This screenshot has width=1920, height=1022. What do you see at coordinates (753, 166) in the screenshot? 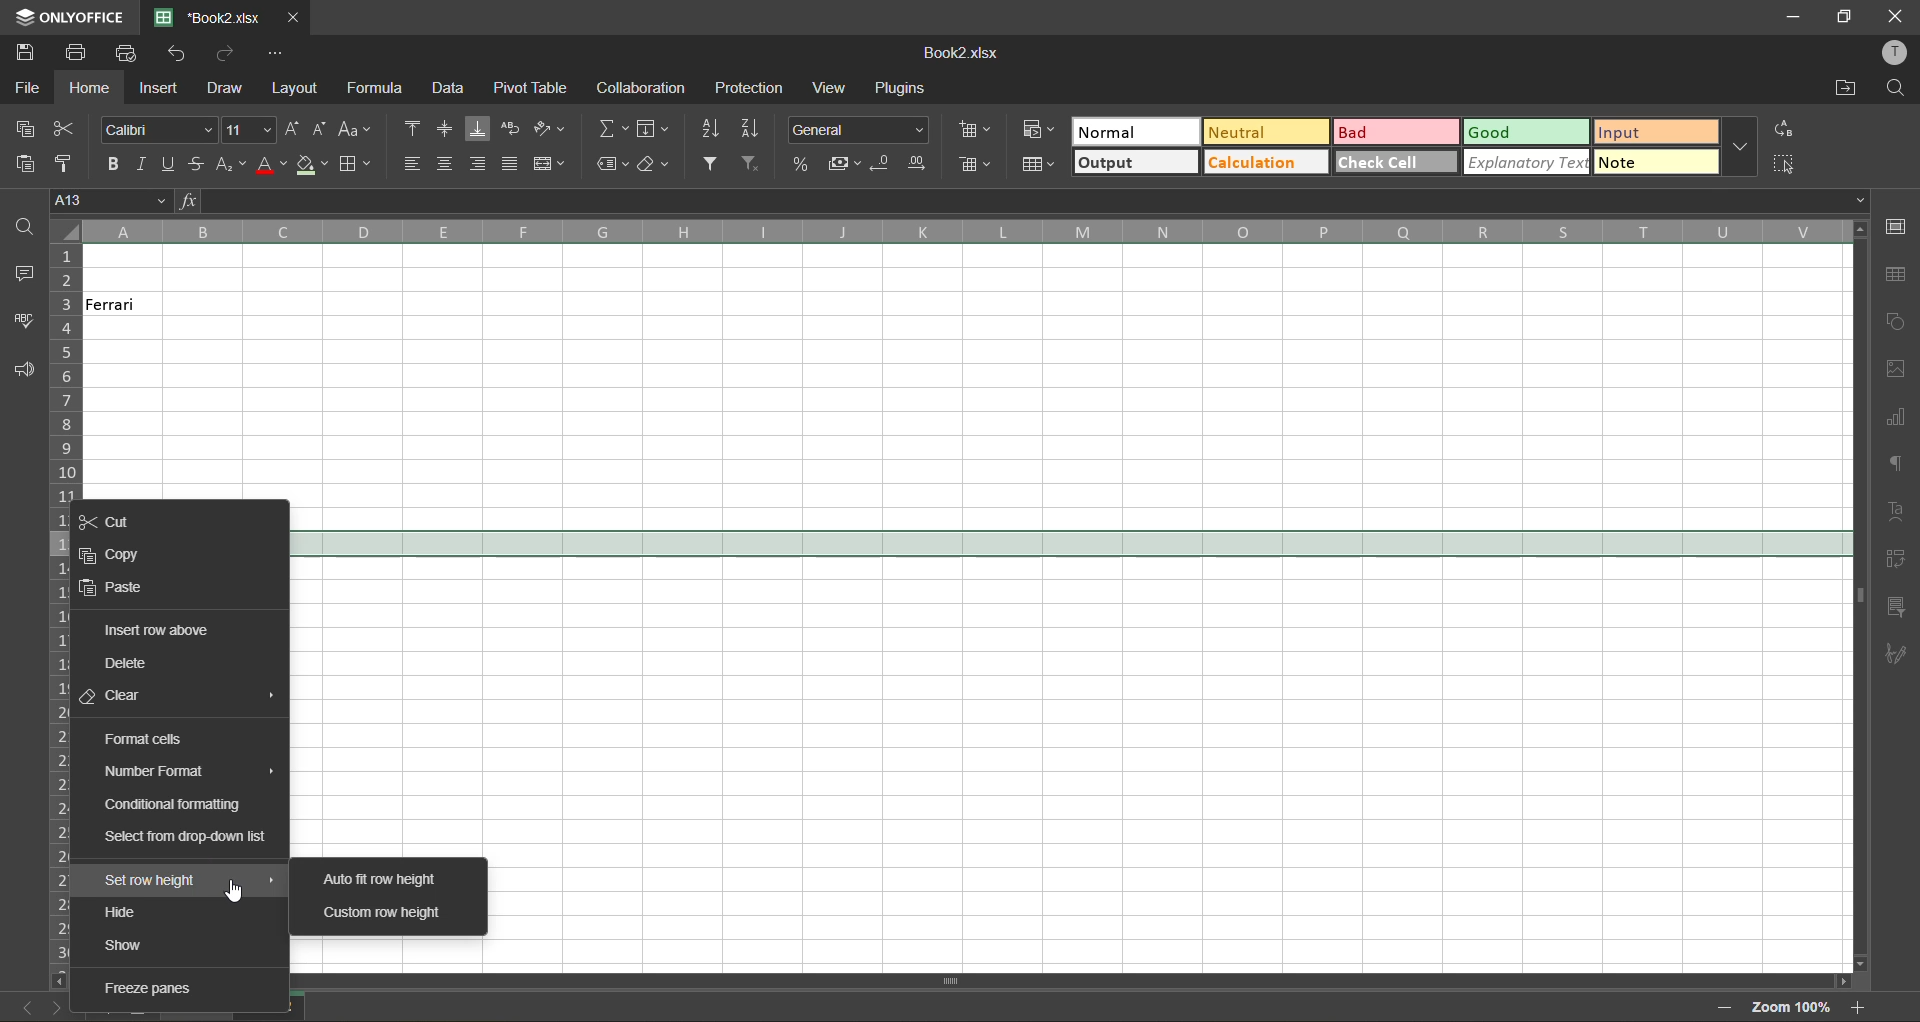
I see `clear filter` at bounding box center [753, 166].